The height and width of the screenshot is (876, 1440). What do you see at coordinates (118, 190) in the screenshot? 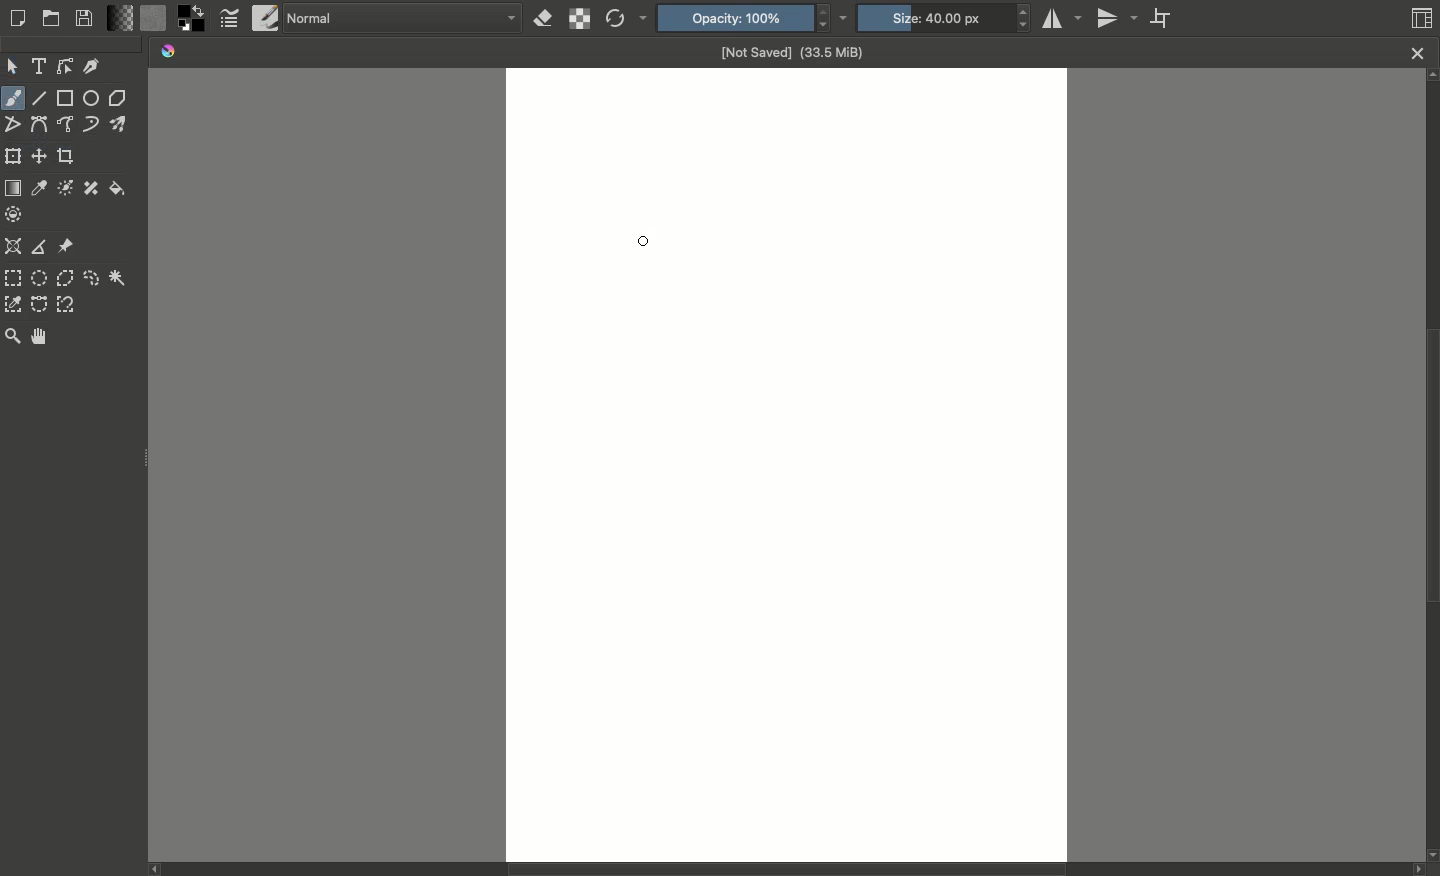
I see `Fil` at bounding box center [118, 190].